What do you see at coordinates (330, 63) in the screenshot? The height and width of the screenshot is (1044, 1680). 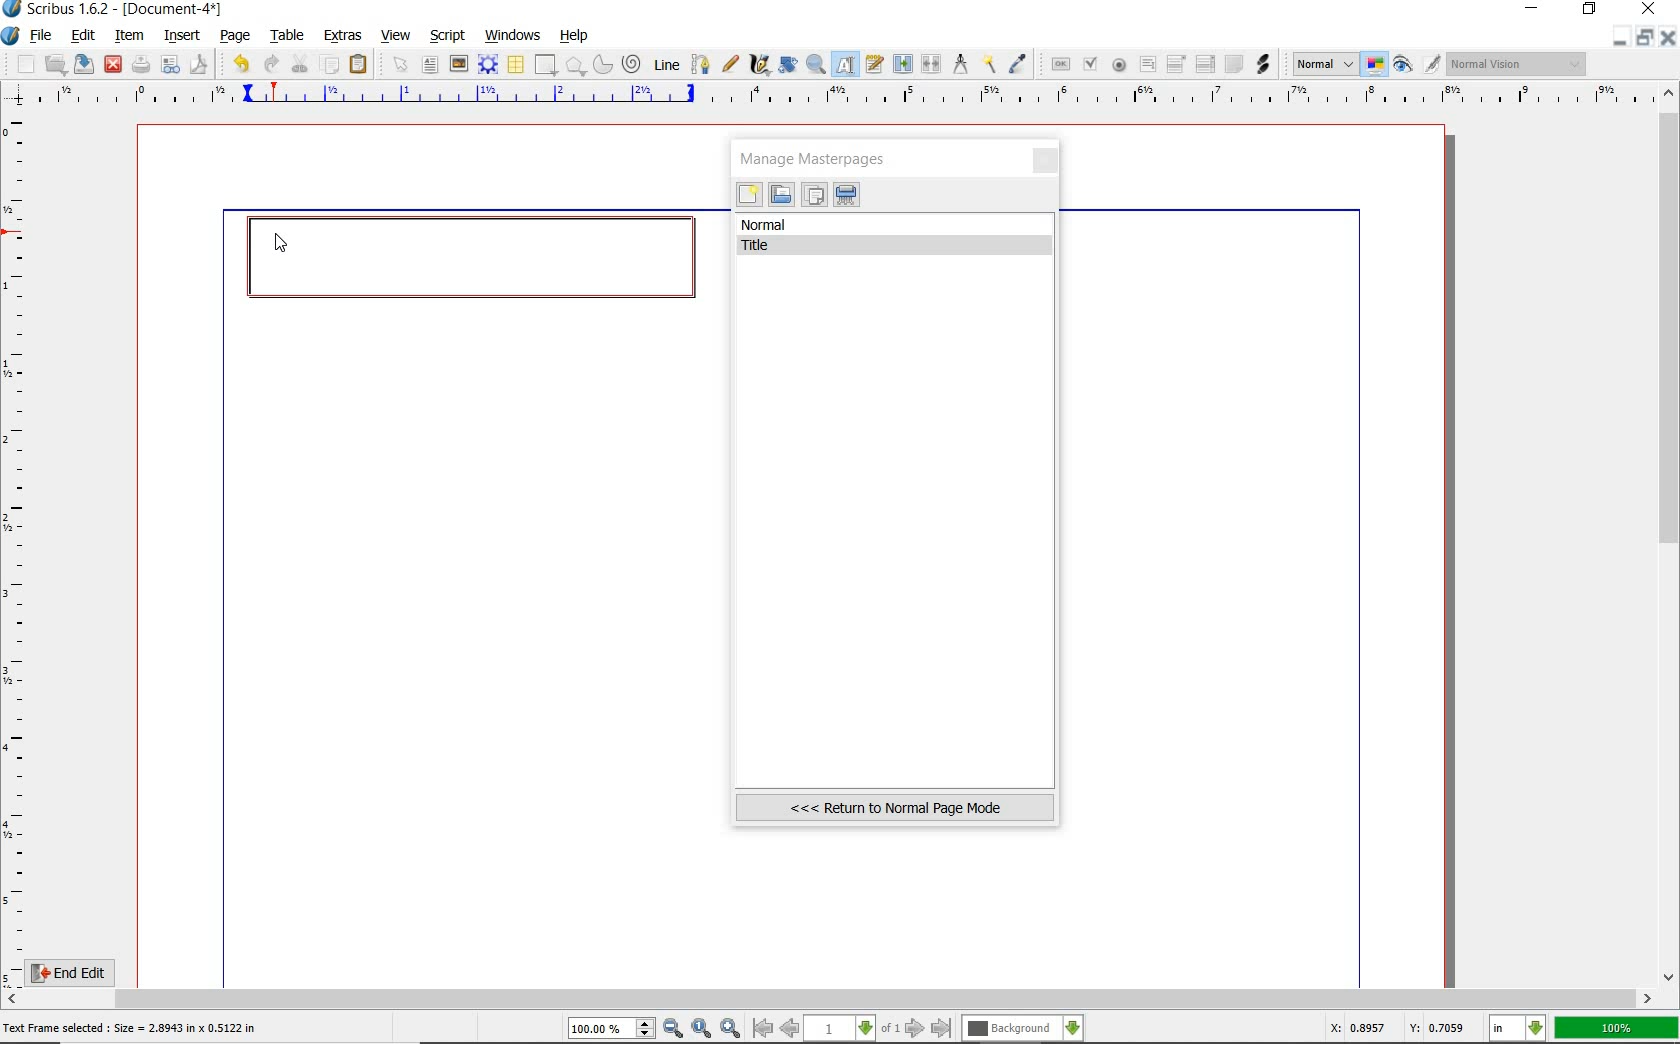 I see `copy` at bounding box center [330, 63].